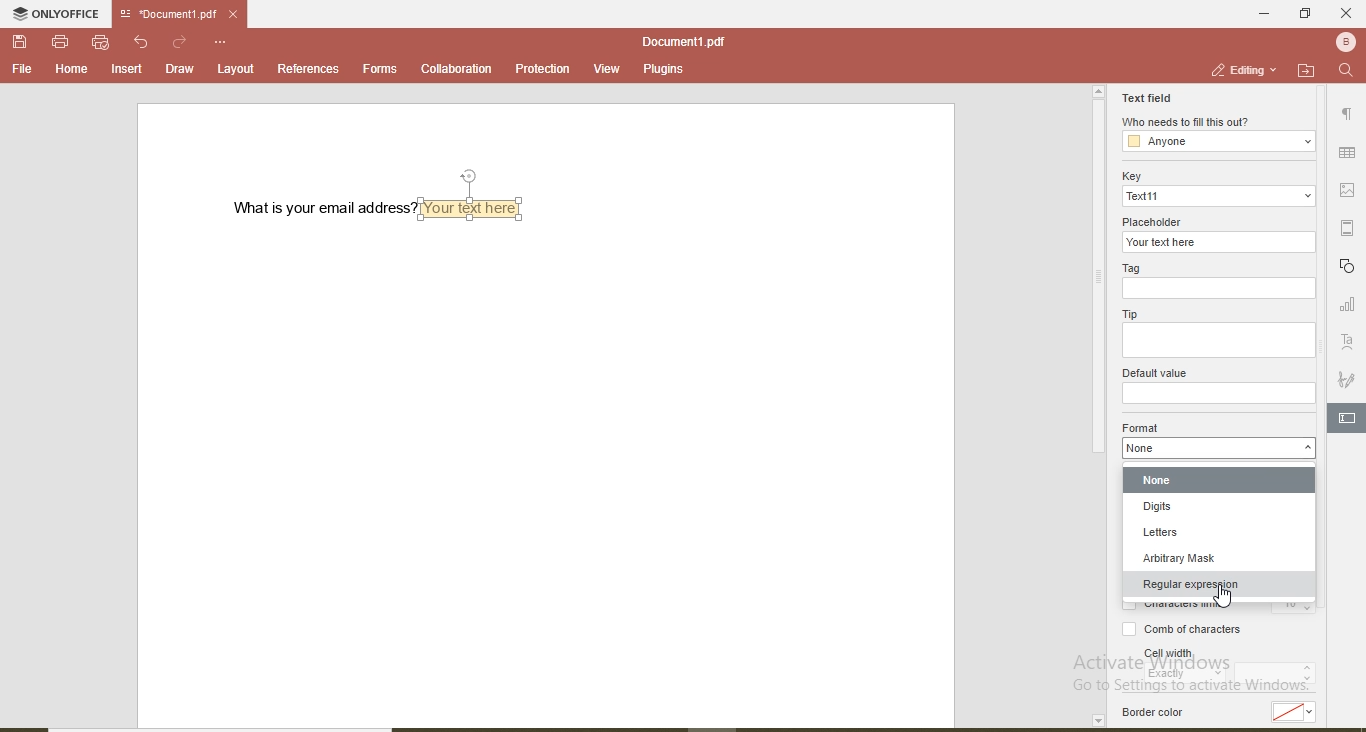  Describe the element at coordinates (1347, 381) in the screenshot. I see `signature` at that location.